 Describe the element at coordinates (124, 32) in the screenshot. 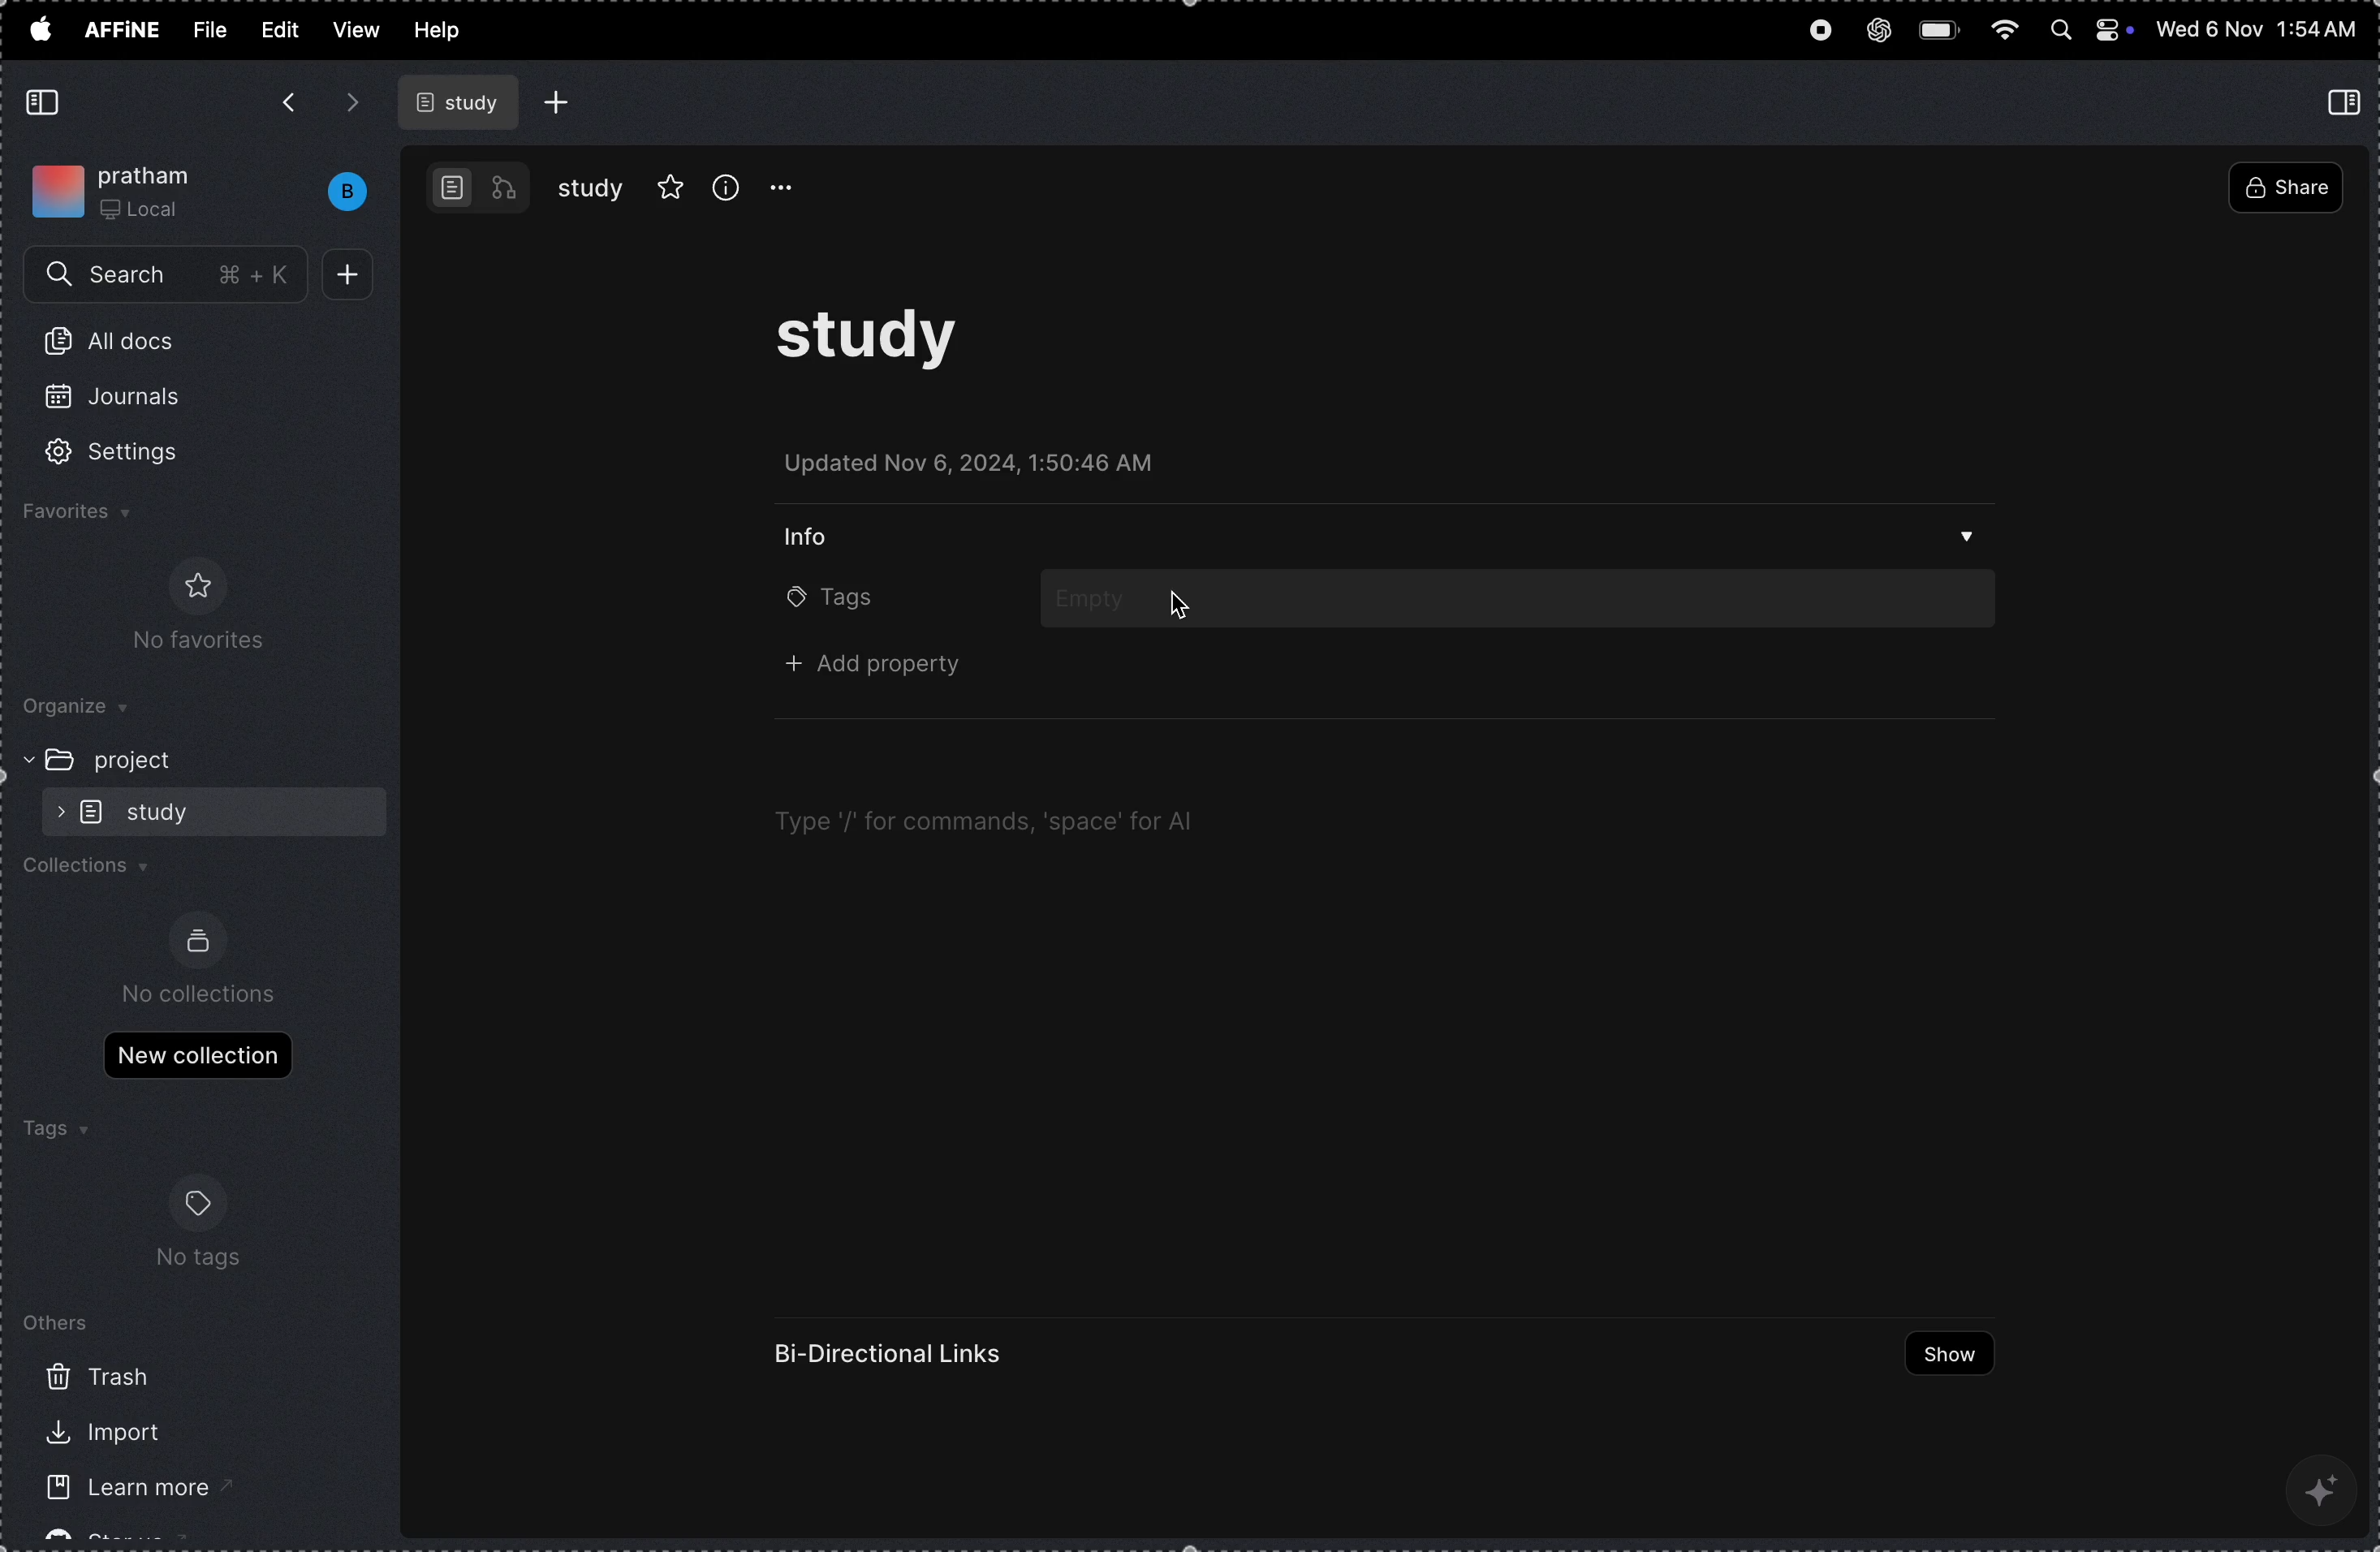

I see `affine` at that location.